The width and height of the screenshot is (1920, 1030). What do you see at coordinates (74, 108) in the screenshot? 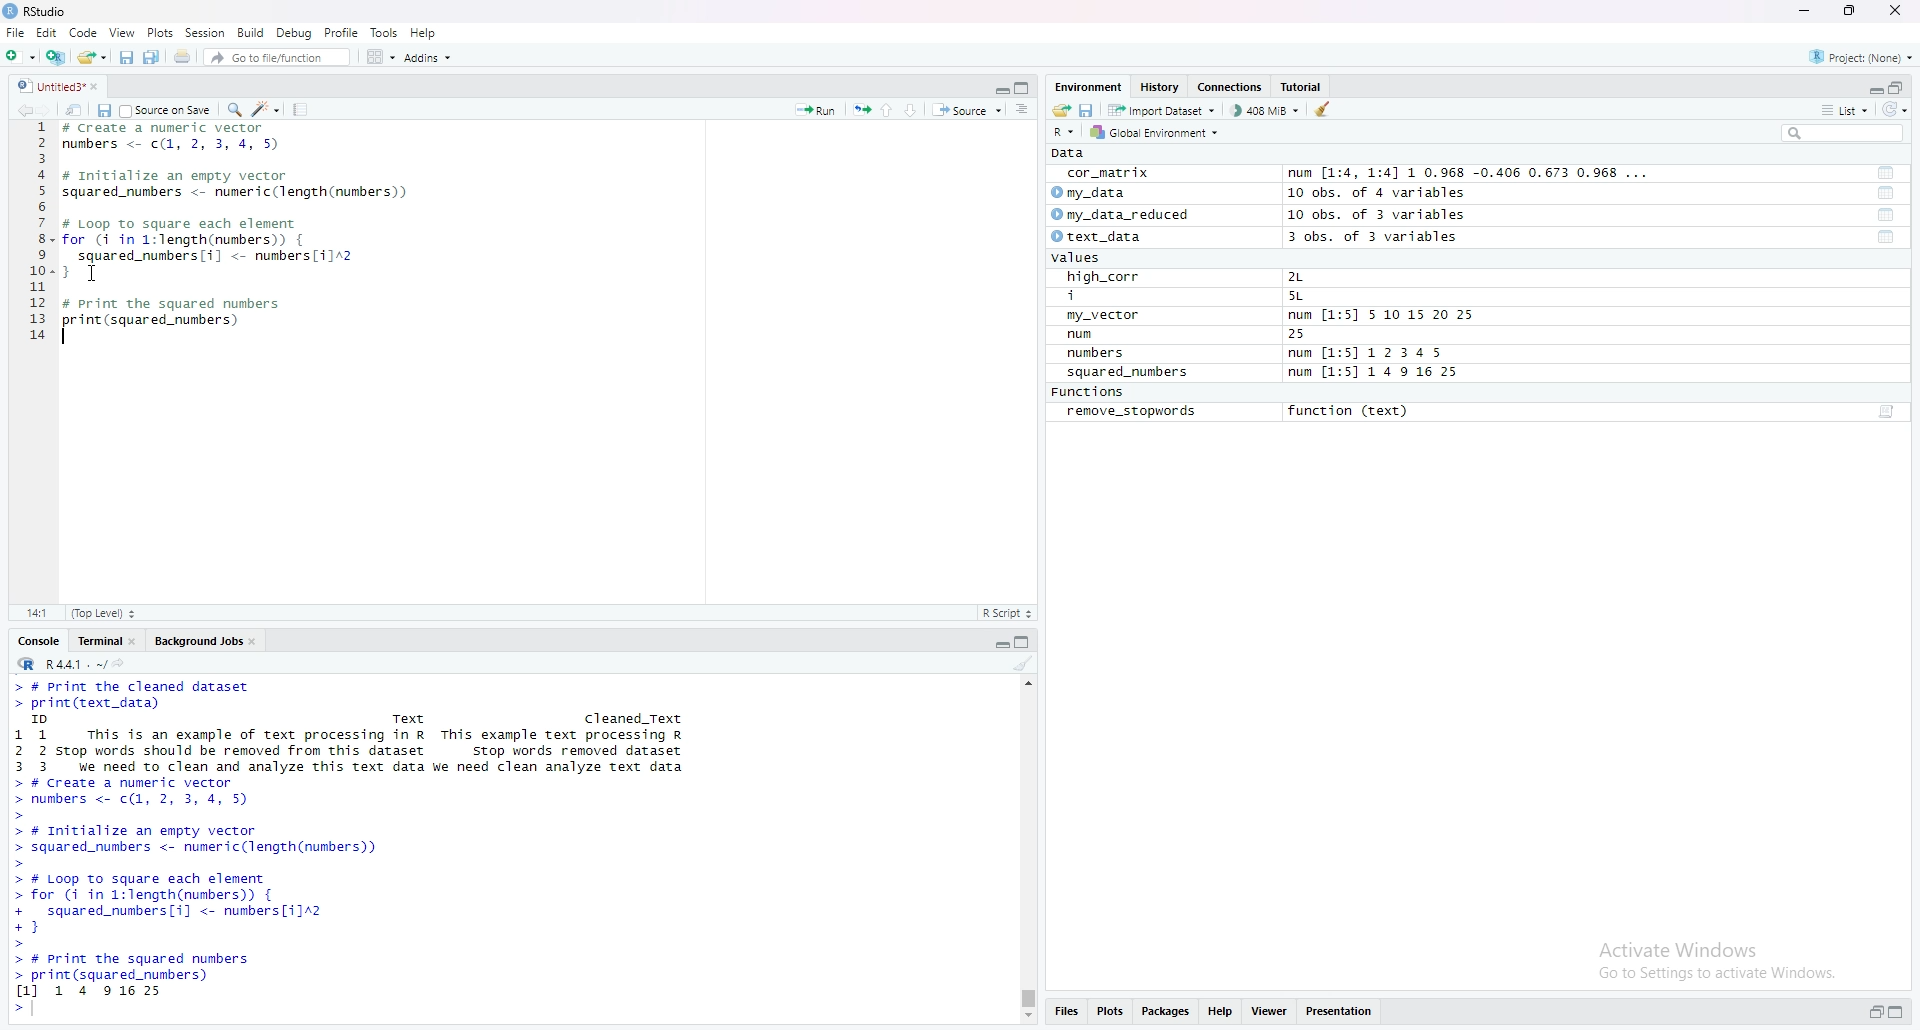
I see `show in new window` at bounding box center [74, 108].